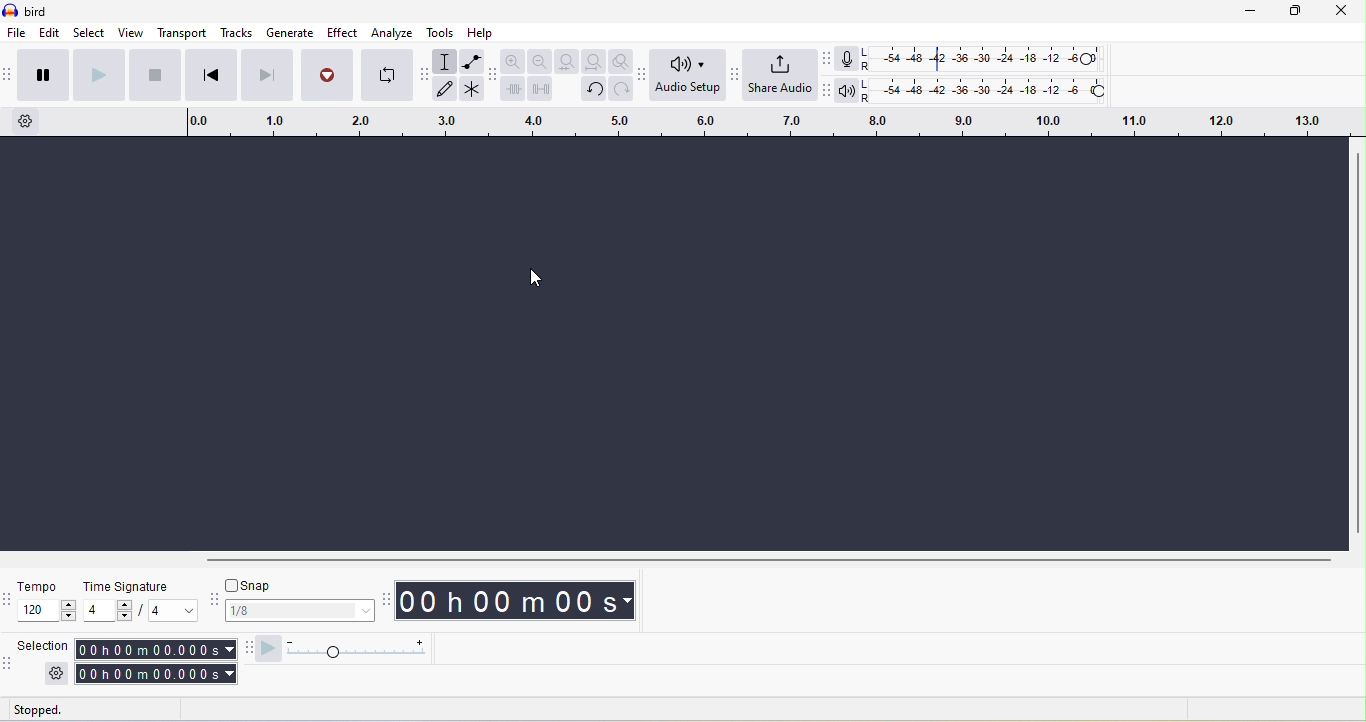 The width and height of the screenshot is (1366, 722). I want to click on multi tool, so click(473, 91).